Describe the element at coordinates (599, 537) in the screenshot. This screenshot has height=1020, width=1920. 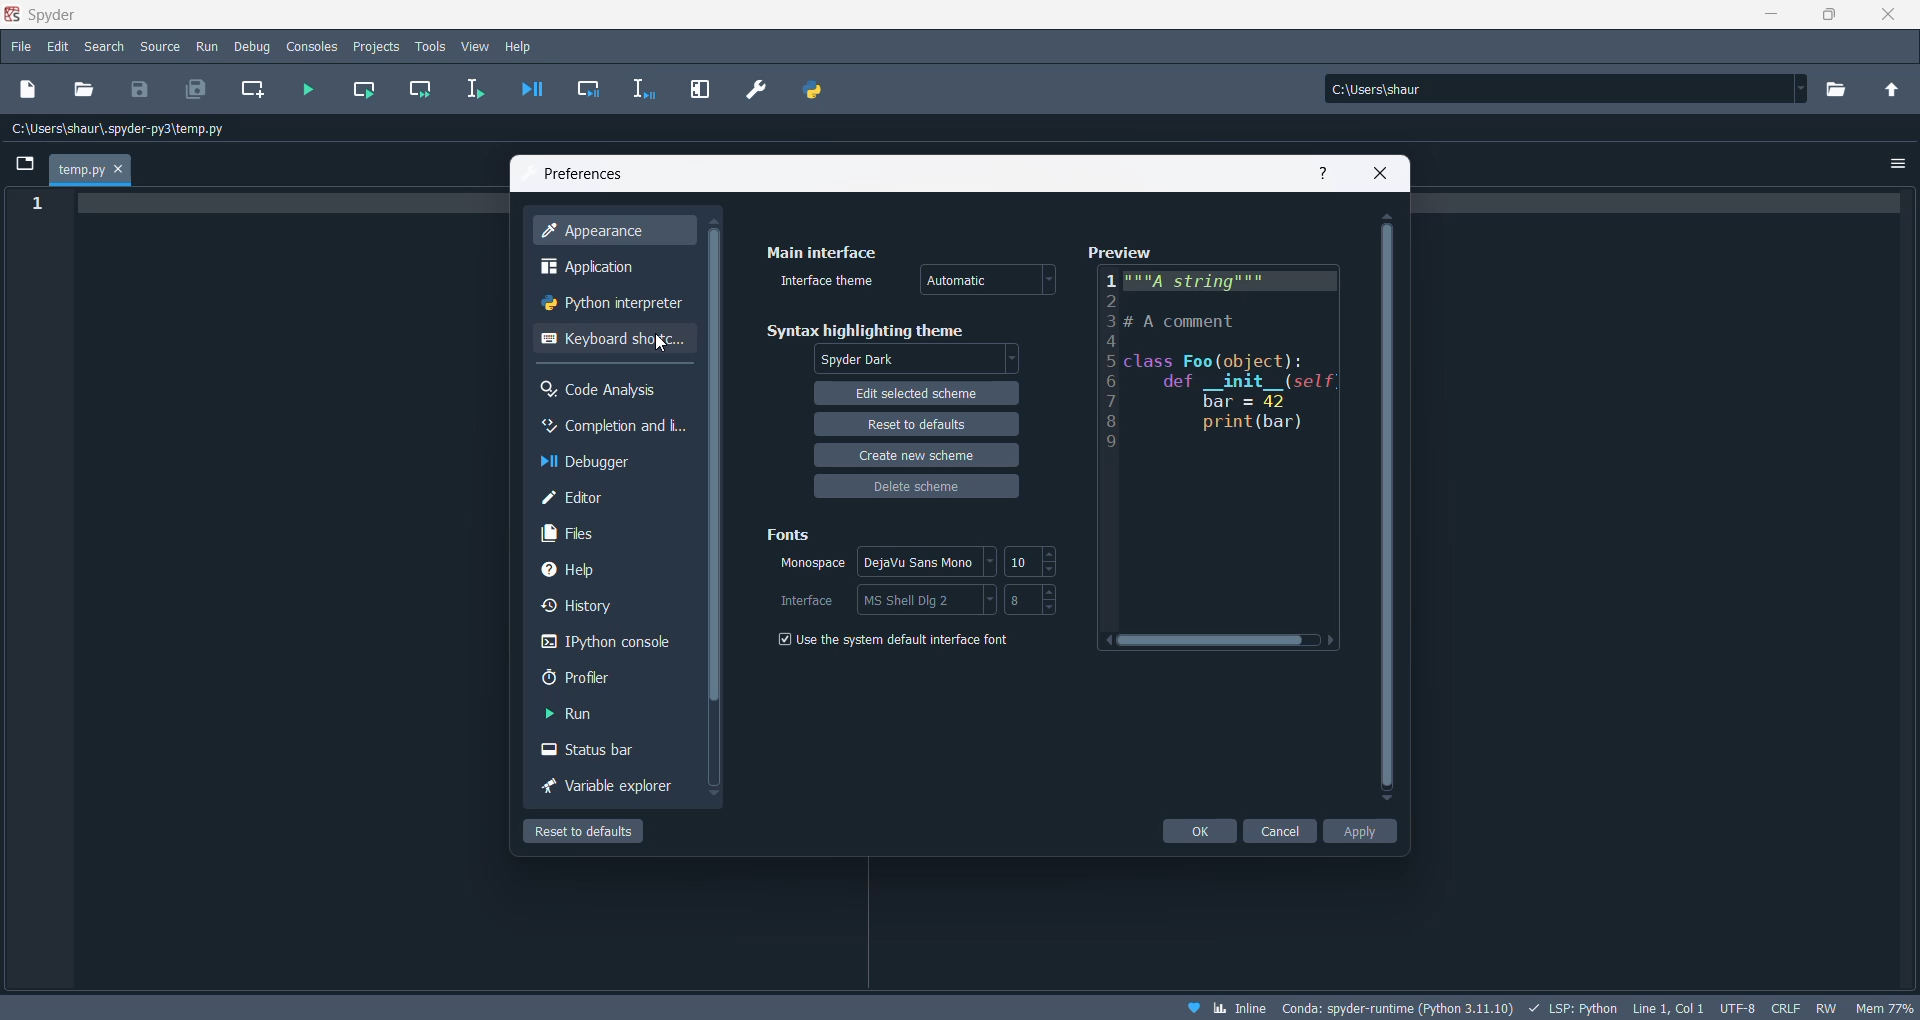
I see `files` at that location.